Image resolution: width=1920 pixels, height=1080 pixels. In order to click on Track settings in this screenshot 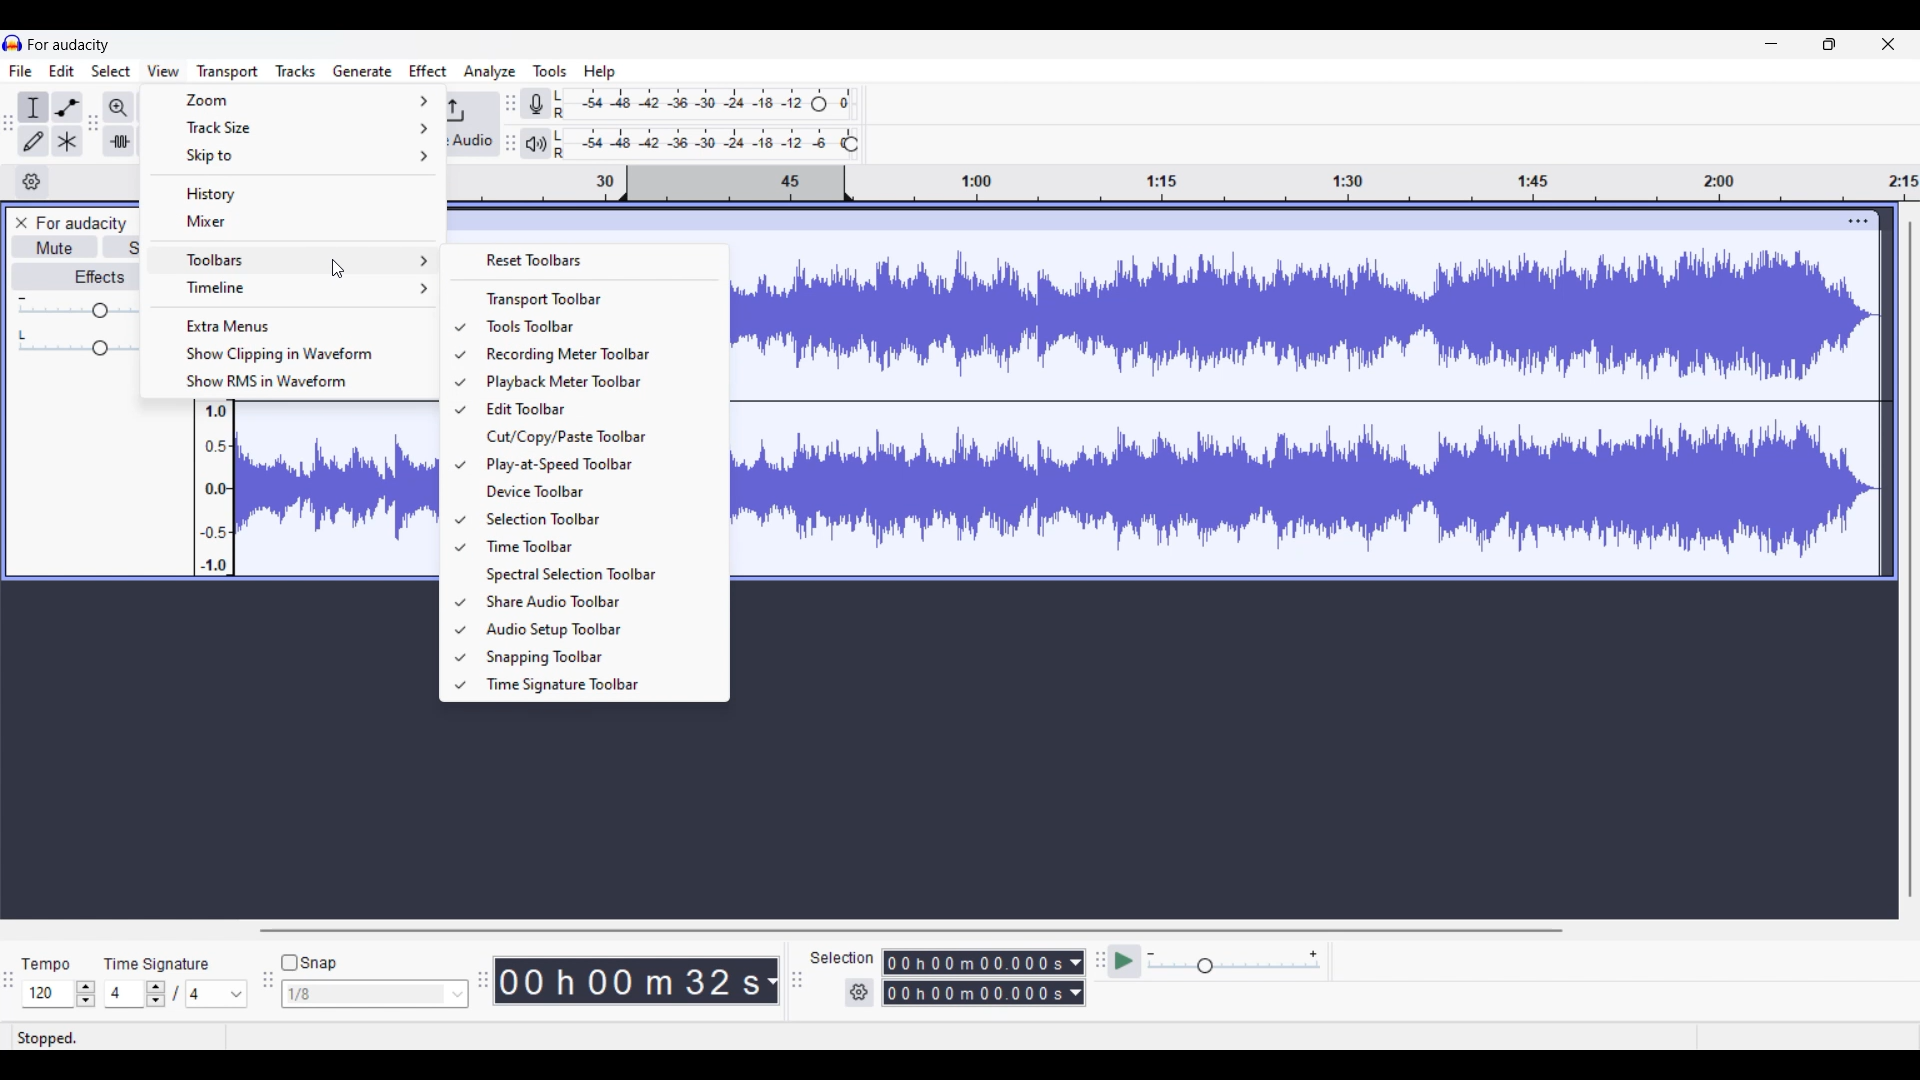, I will do `click(1860, 221)`.